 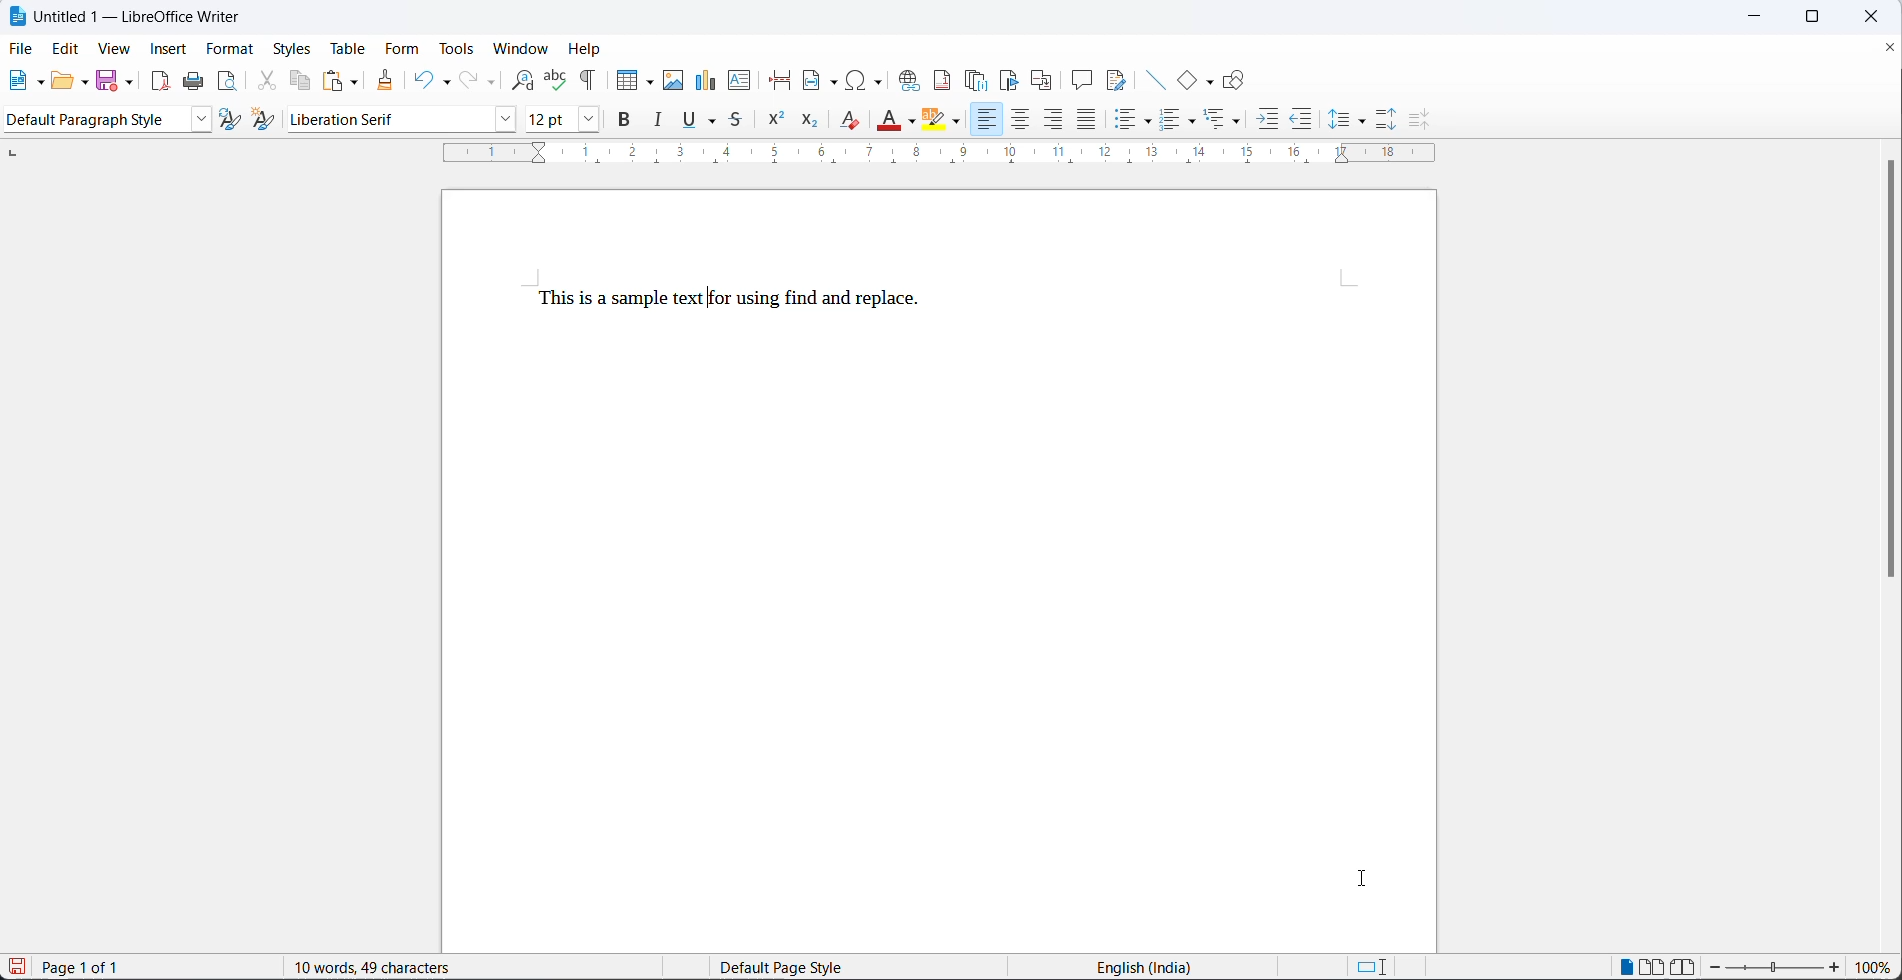 What do you see at coordinates (626, 123) in the screenshot?
I see `bold` at bounding box center [626, 123].